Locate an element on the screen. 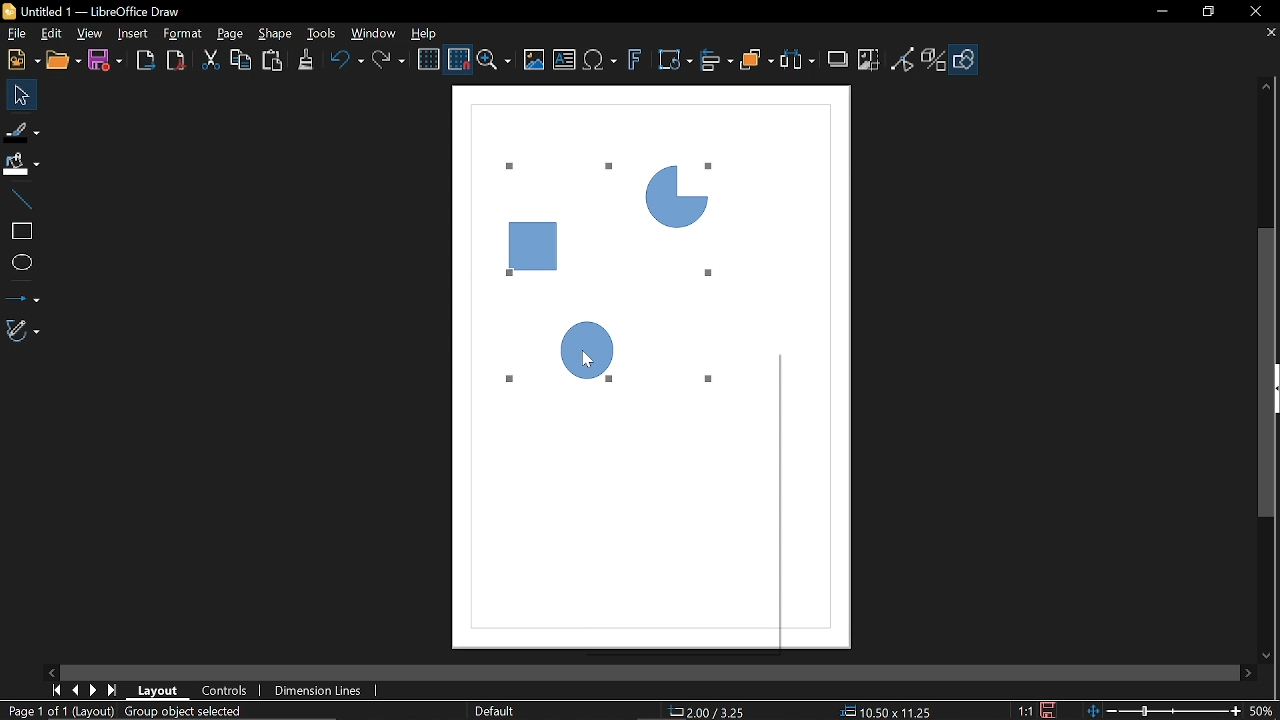  Current Diagram  is located at coordinates (607, 281).